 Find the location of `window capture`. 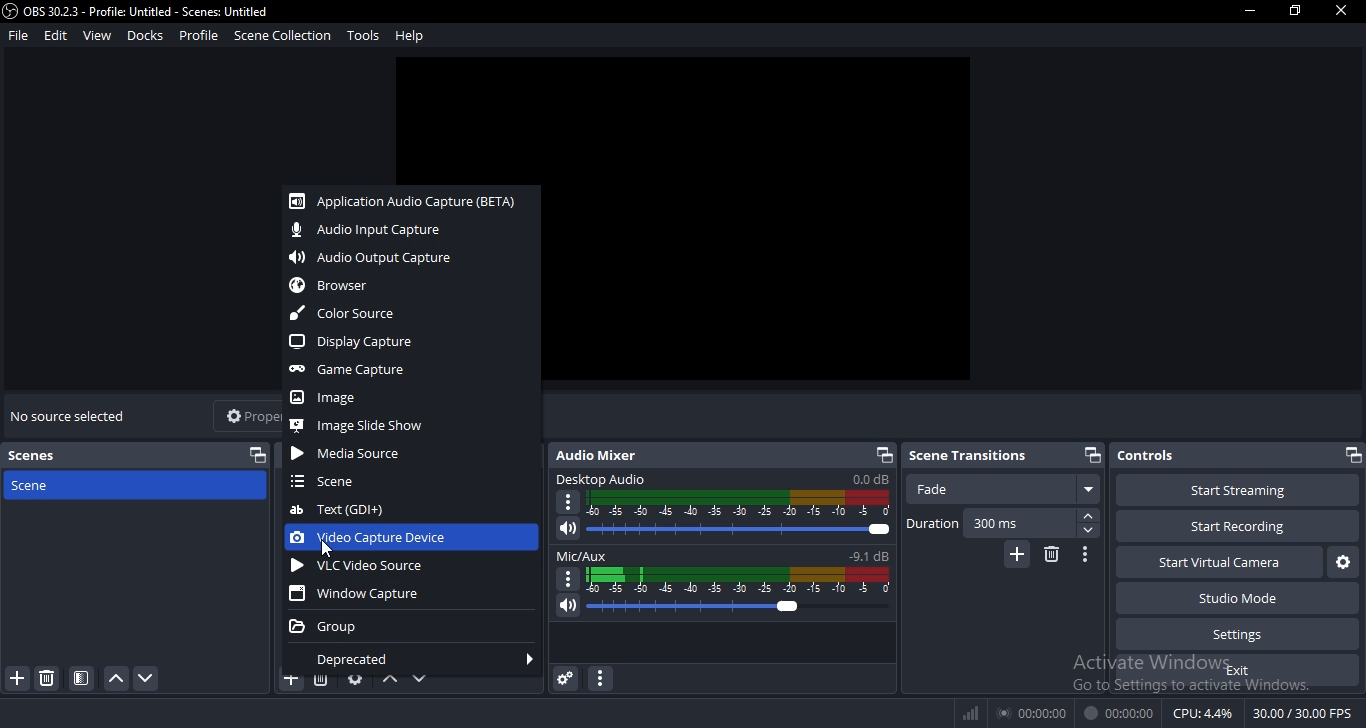

window capture is located at coordinates (358, 596).